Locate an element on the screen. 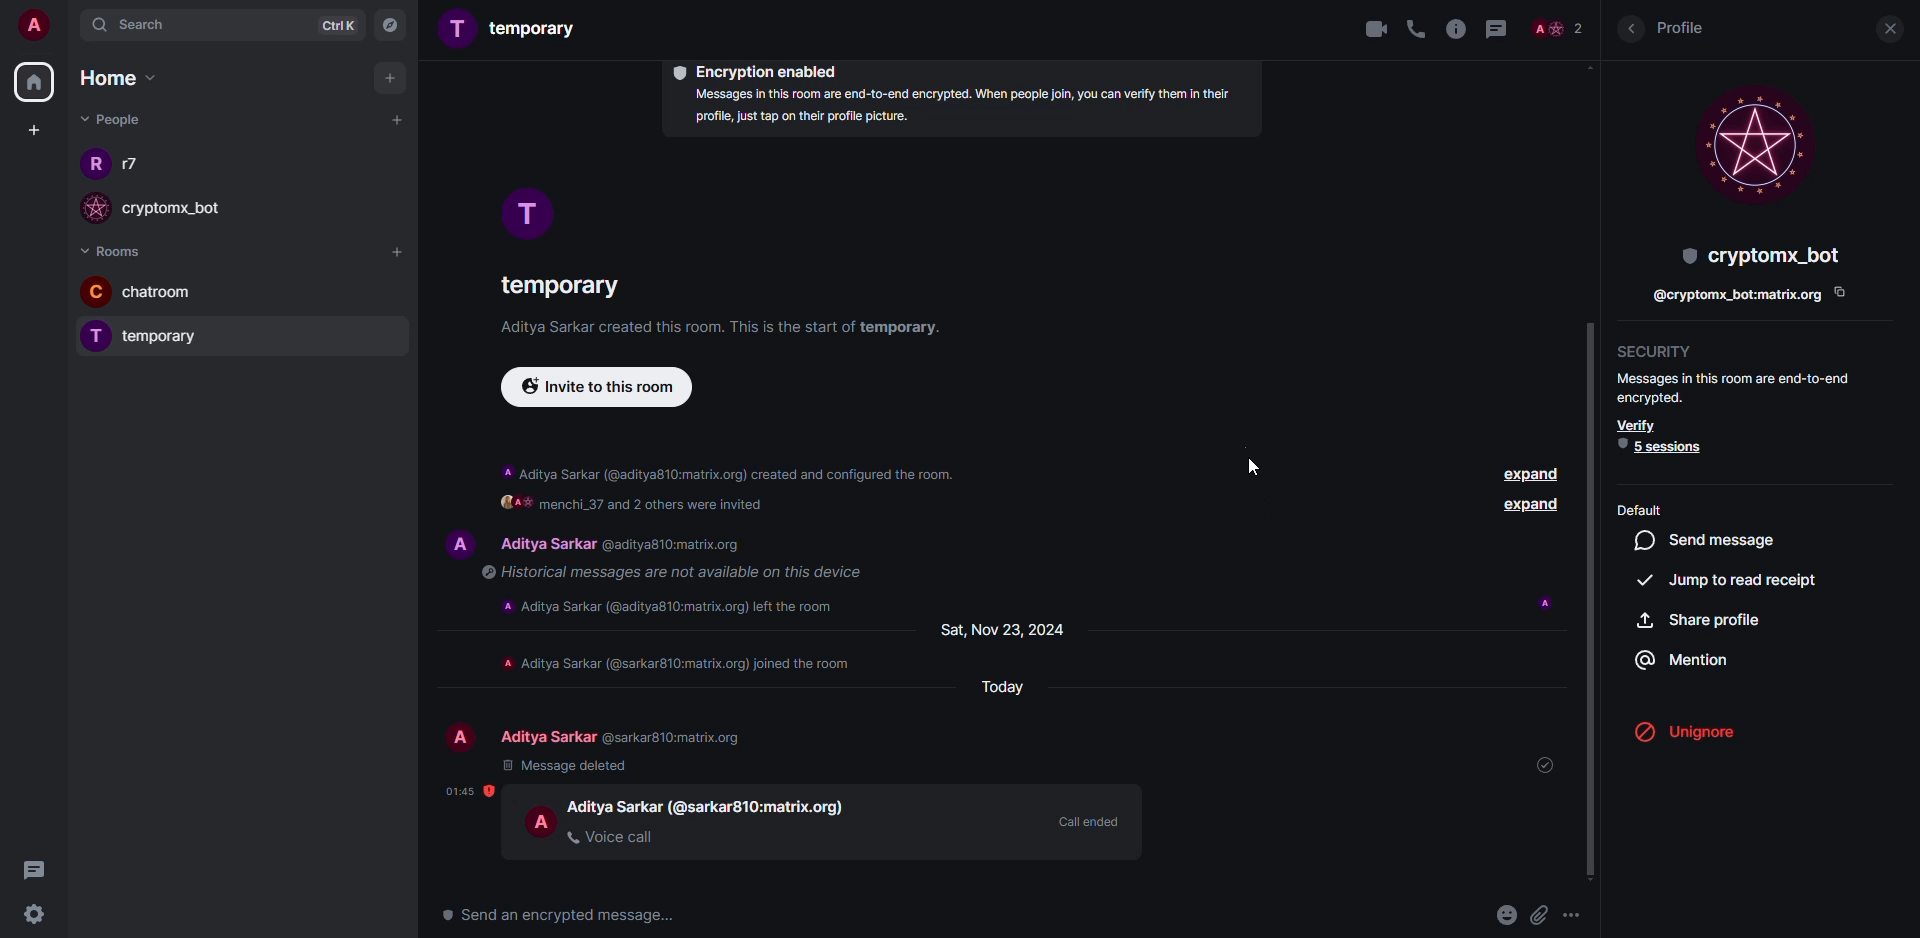 The width and height of the screenshot is (1920, 938). share profile is located at coordinates (1700, 619).